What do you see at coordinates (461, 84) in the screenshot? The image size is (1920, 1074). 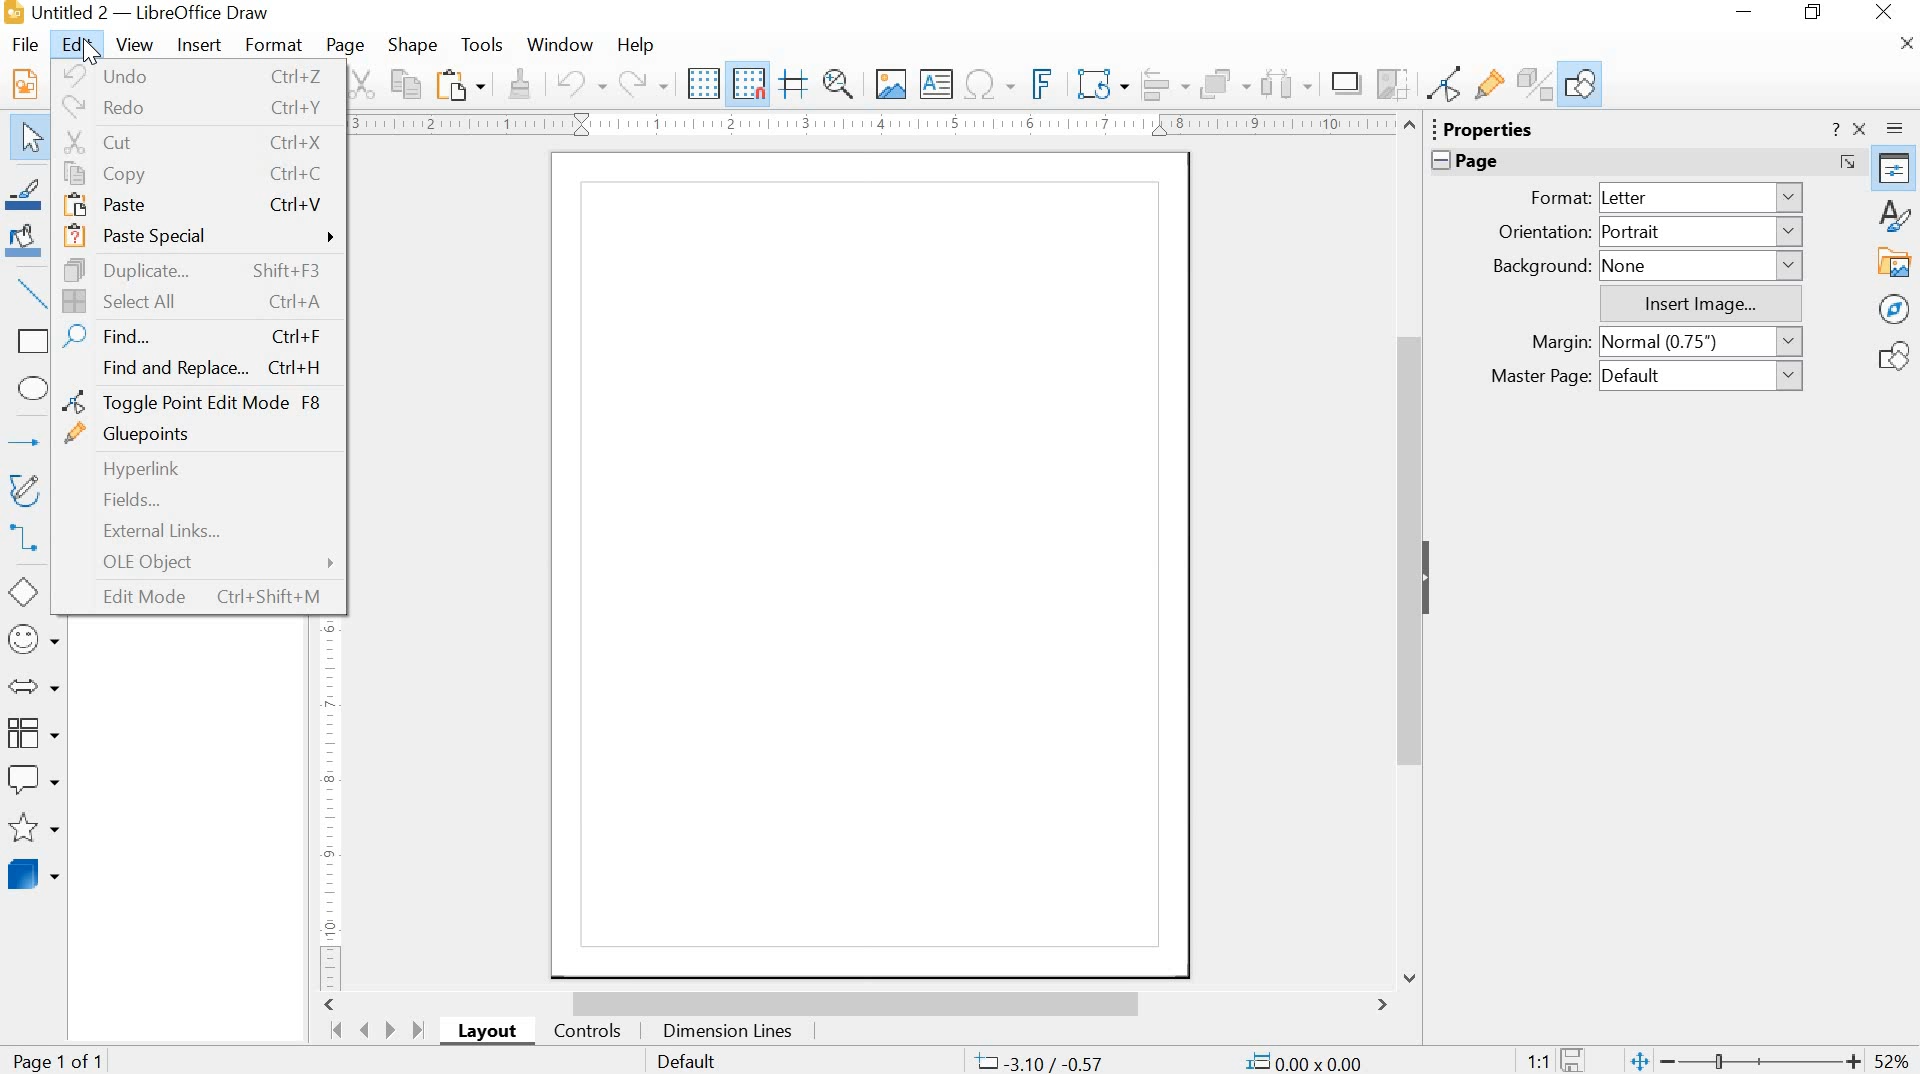 I see `Paste` at bounding box center [461, 84].